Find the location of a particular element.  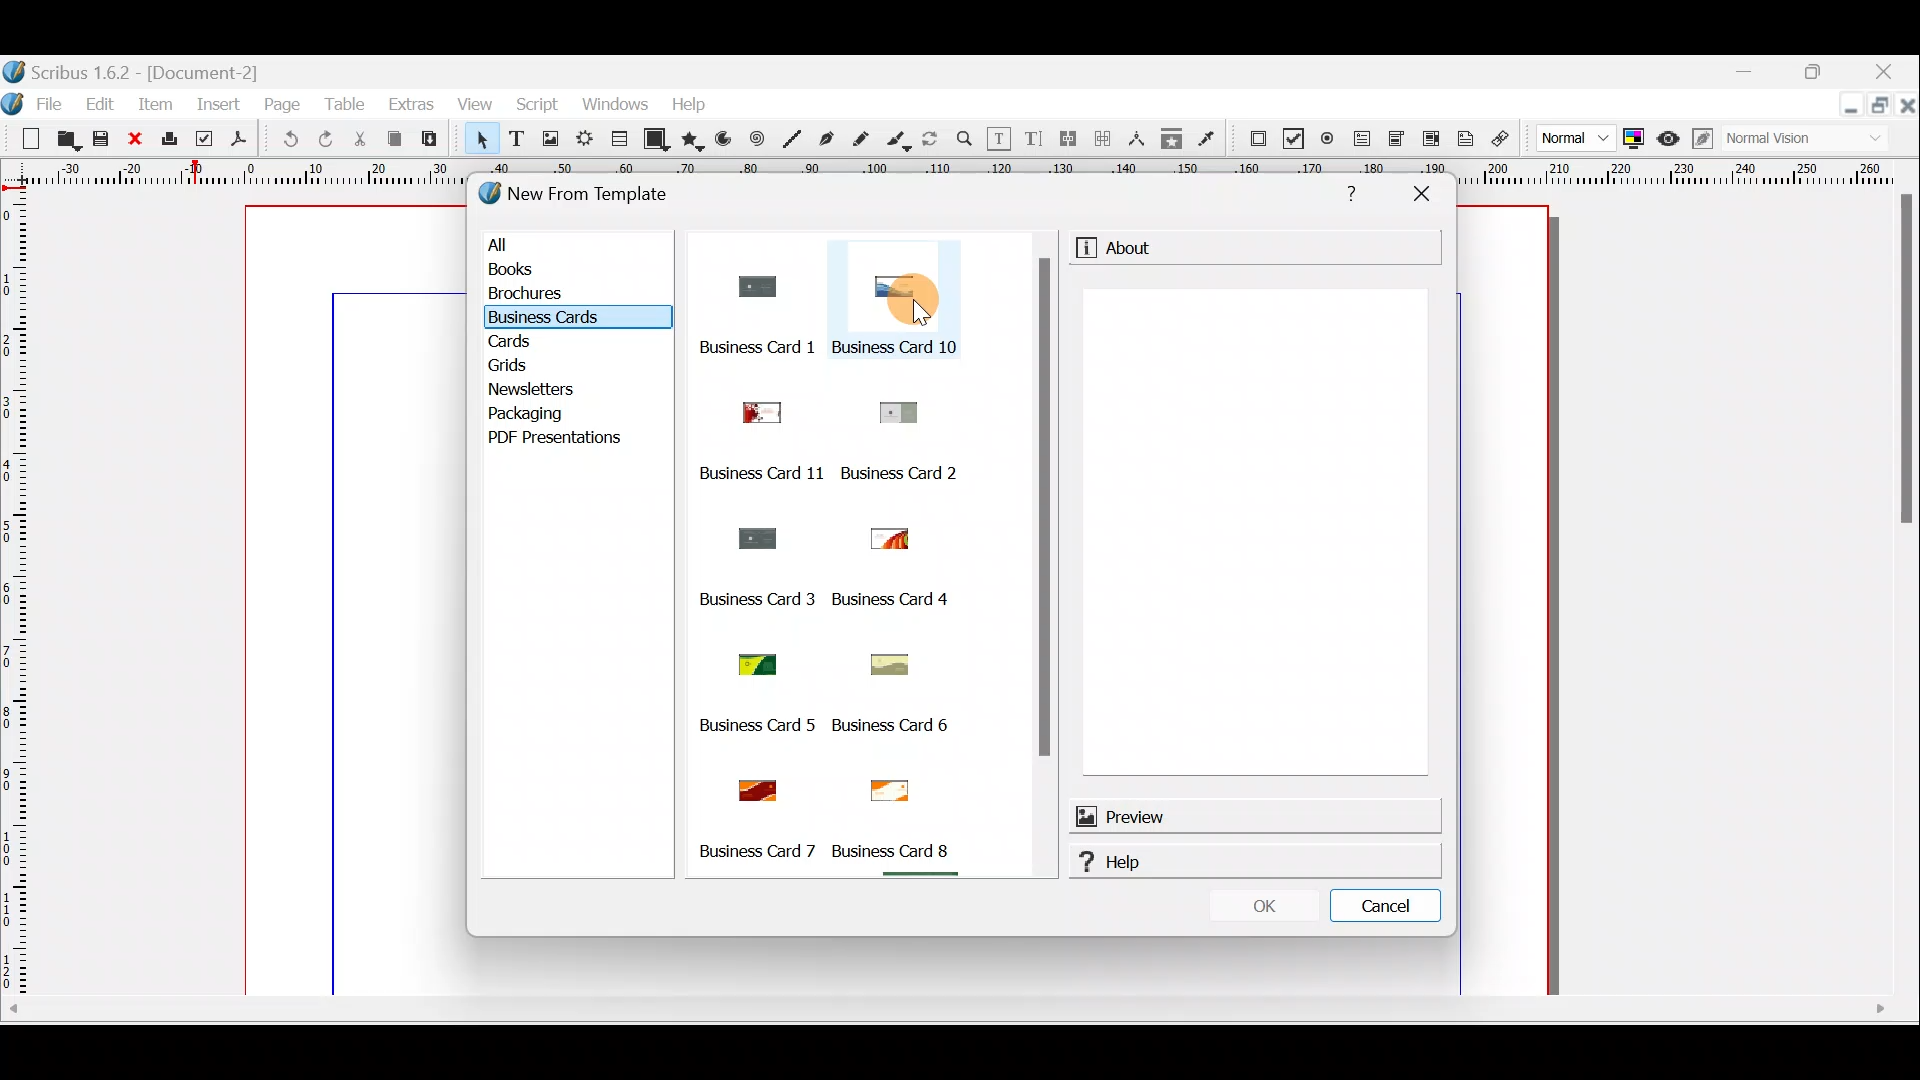

Business Card 2 is located at coordinates (906, 472).